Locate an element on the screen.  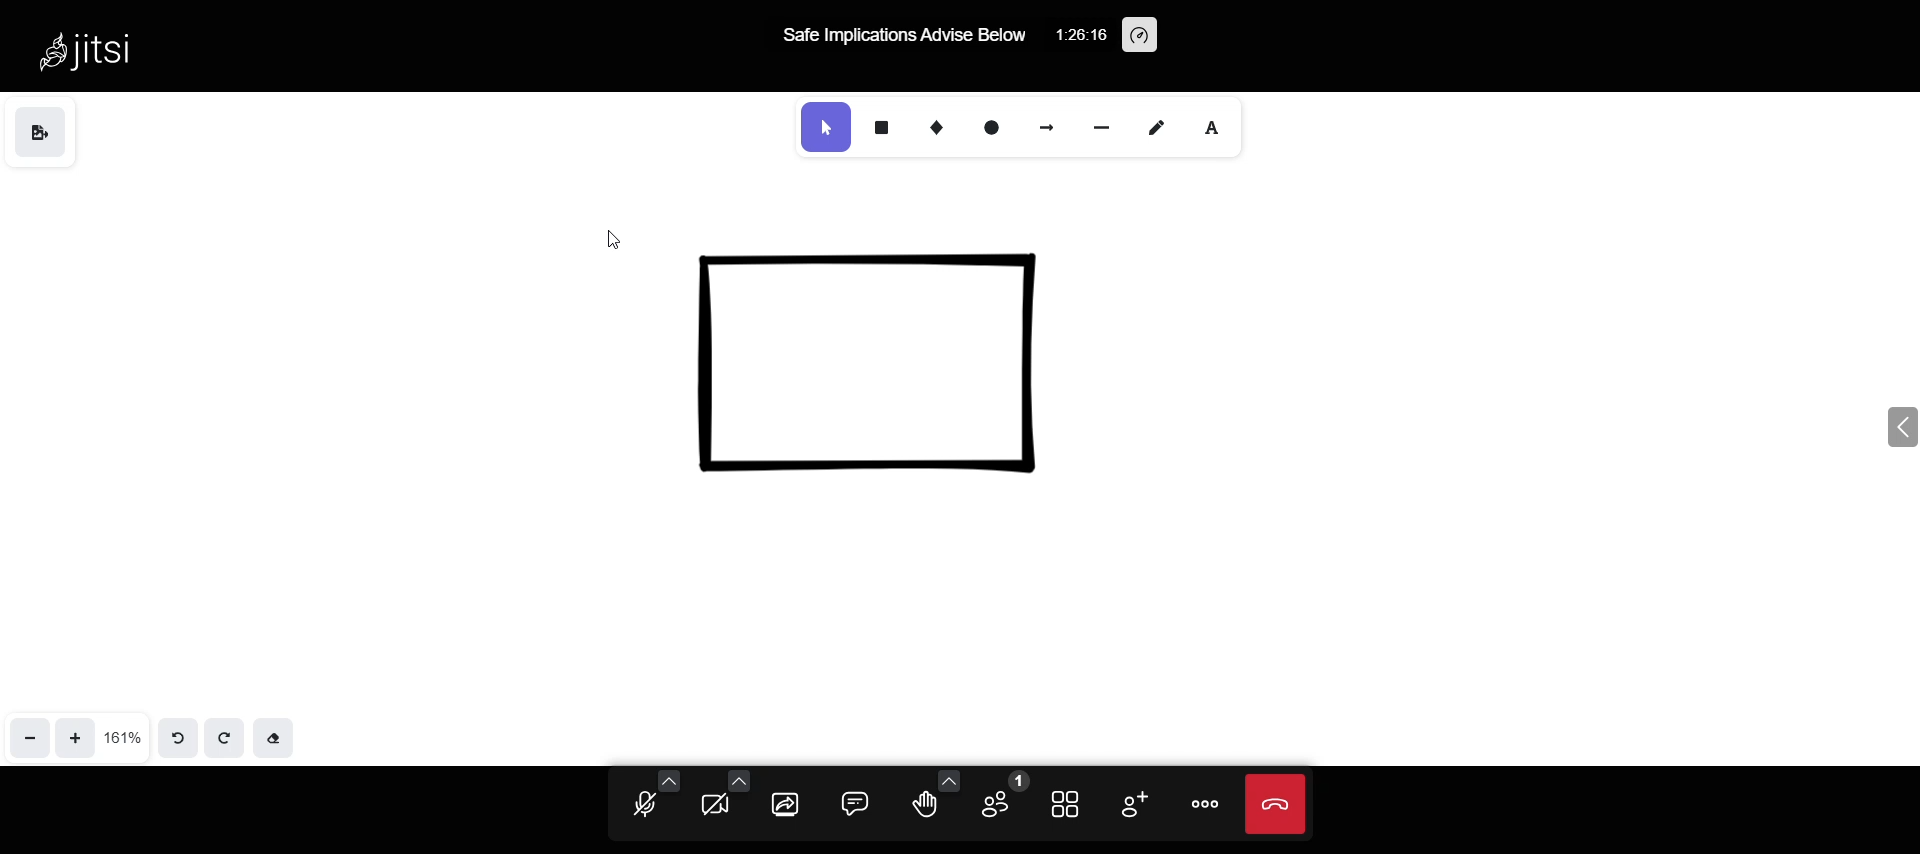
performance setting is located at coordinates (1152, 36).